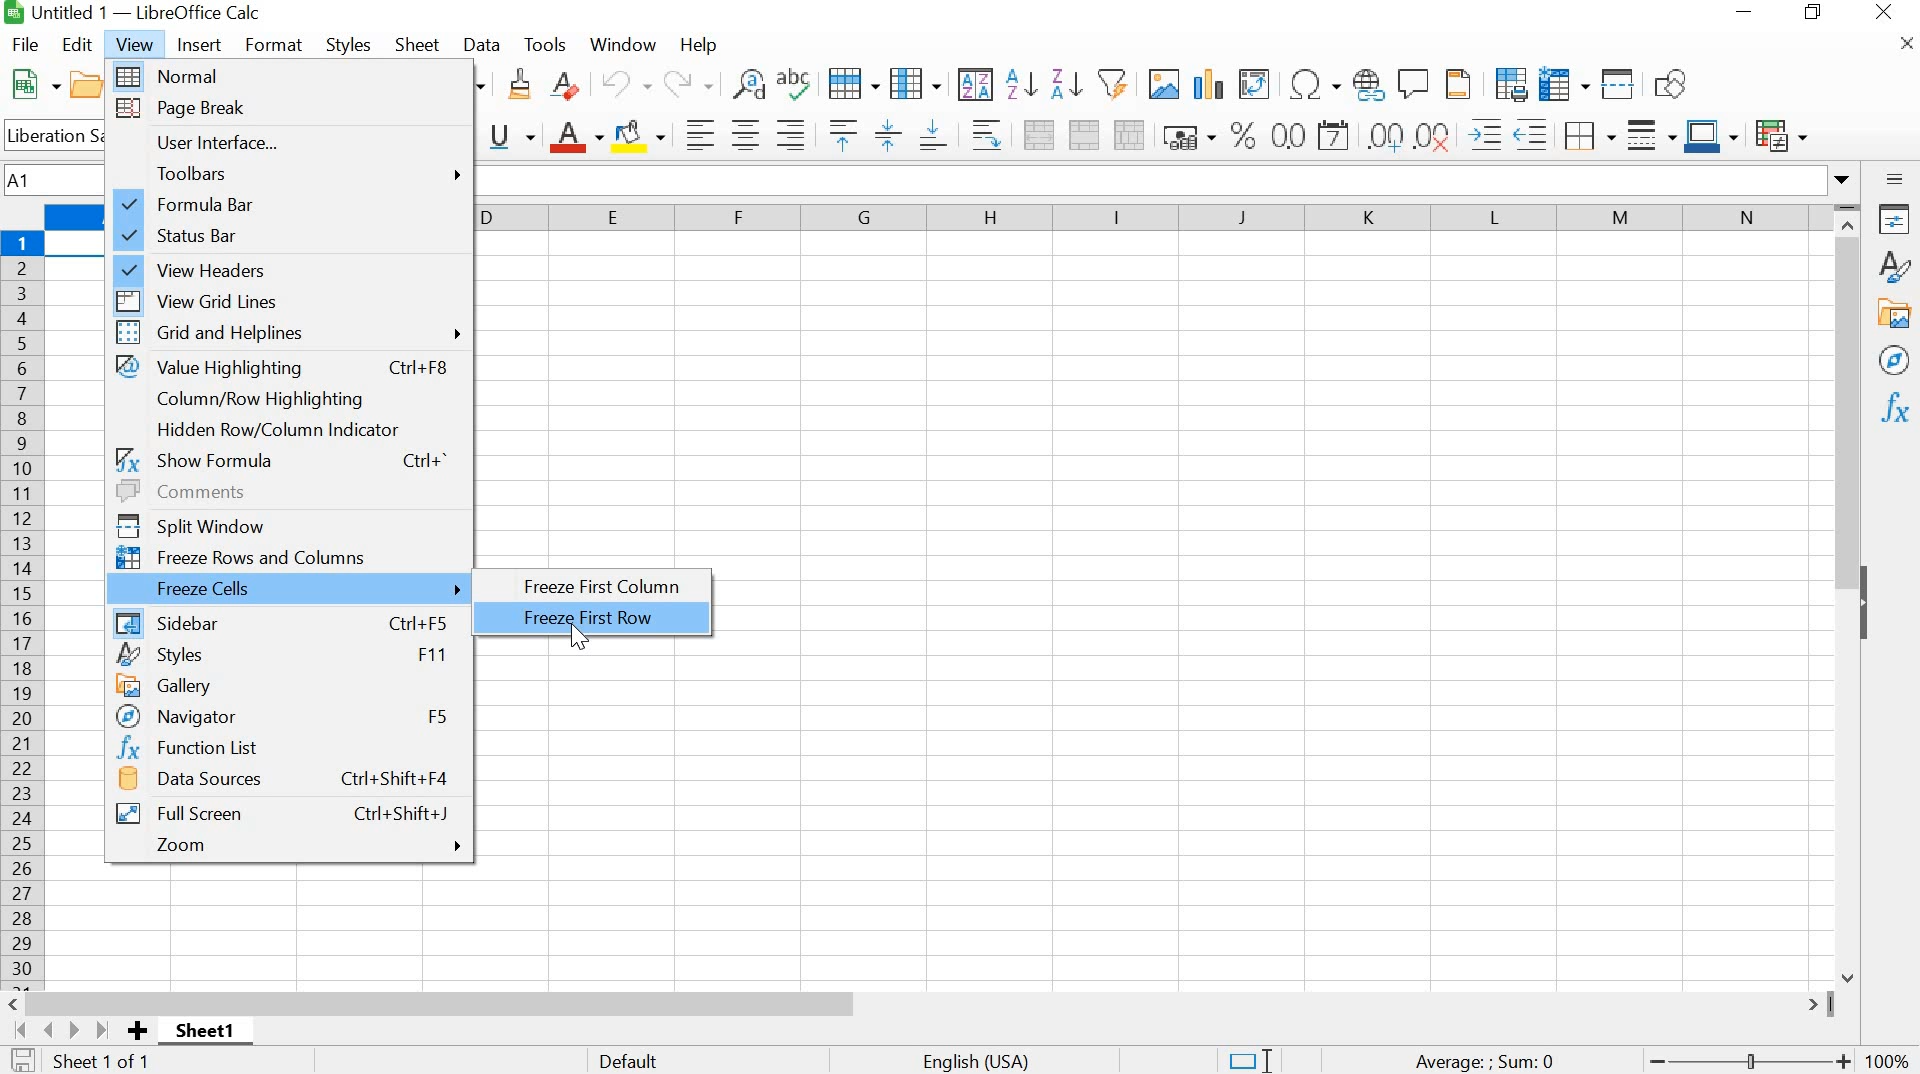 The width and height of the screenshot is (1920, 1074). I want to click on COLUMN, so click(917, 82).